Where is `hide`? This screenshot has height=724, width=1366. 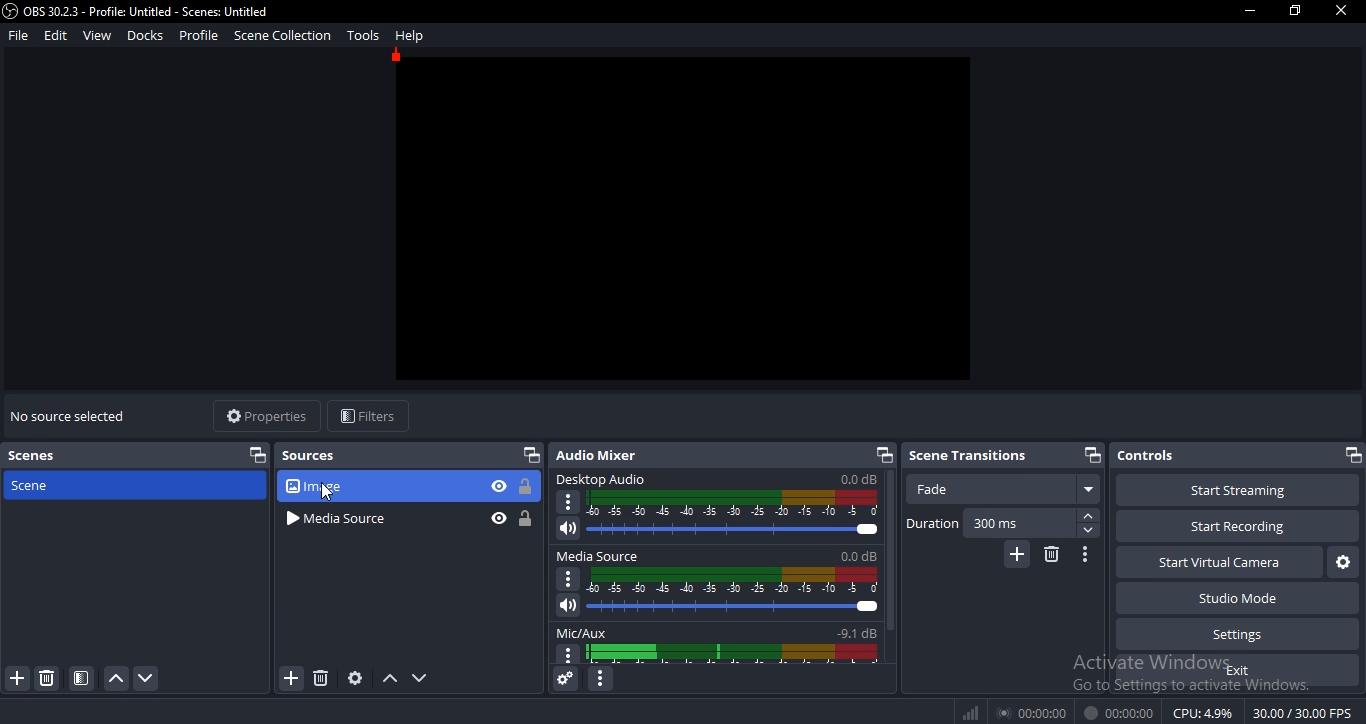
hide is located at coordinates (497, 487).